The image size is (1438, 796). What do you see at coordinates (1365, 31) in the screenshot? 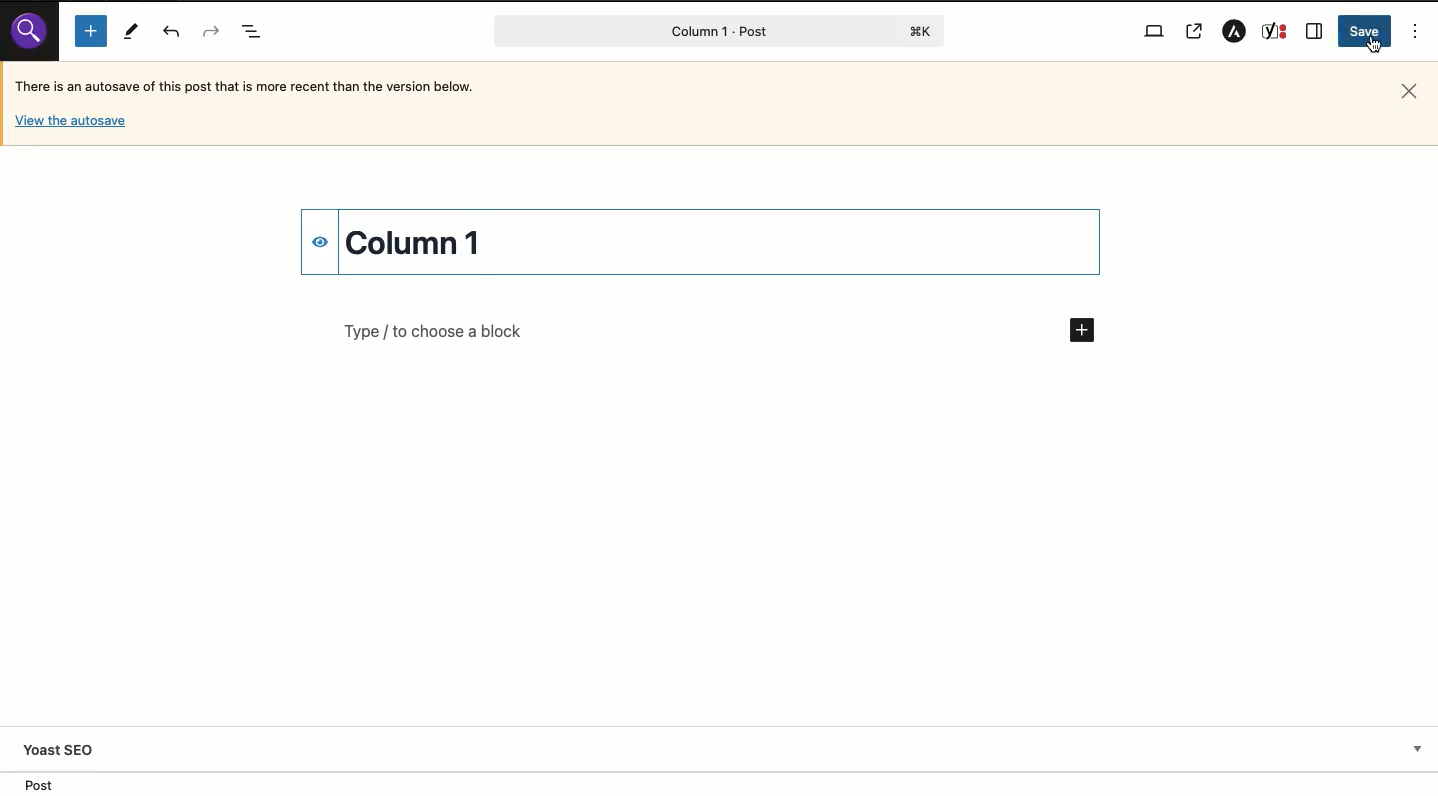
I see `Save` at bounding box center [1365, 31].